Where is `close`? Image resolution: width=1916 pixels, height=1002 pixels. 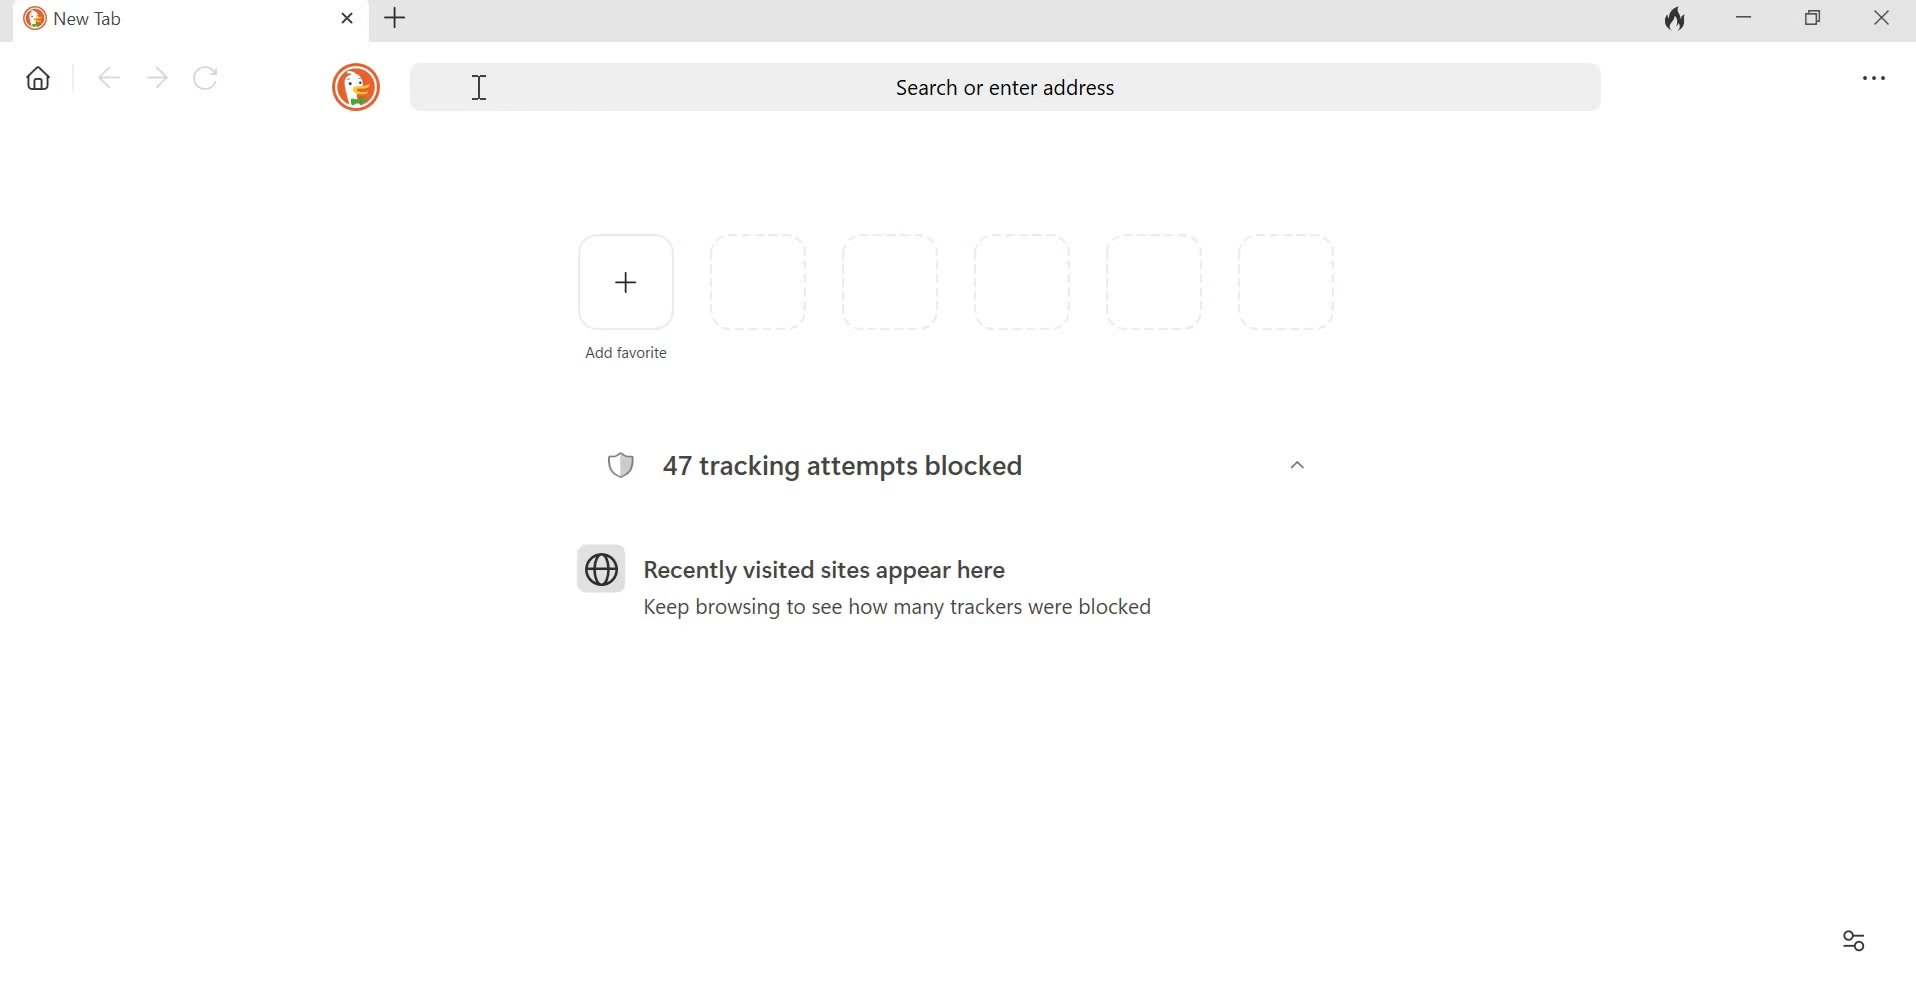
close is located at coordinates (348, 19).